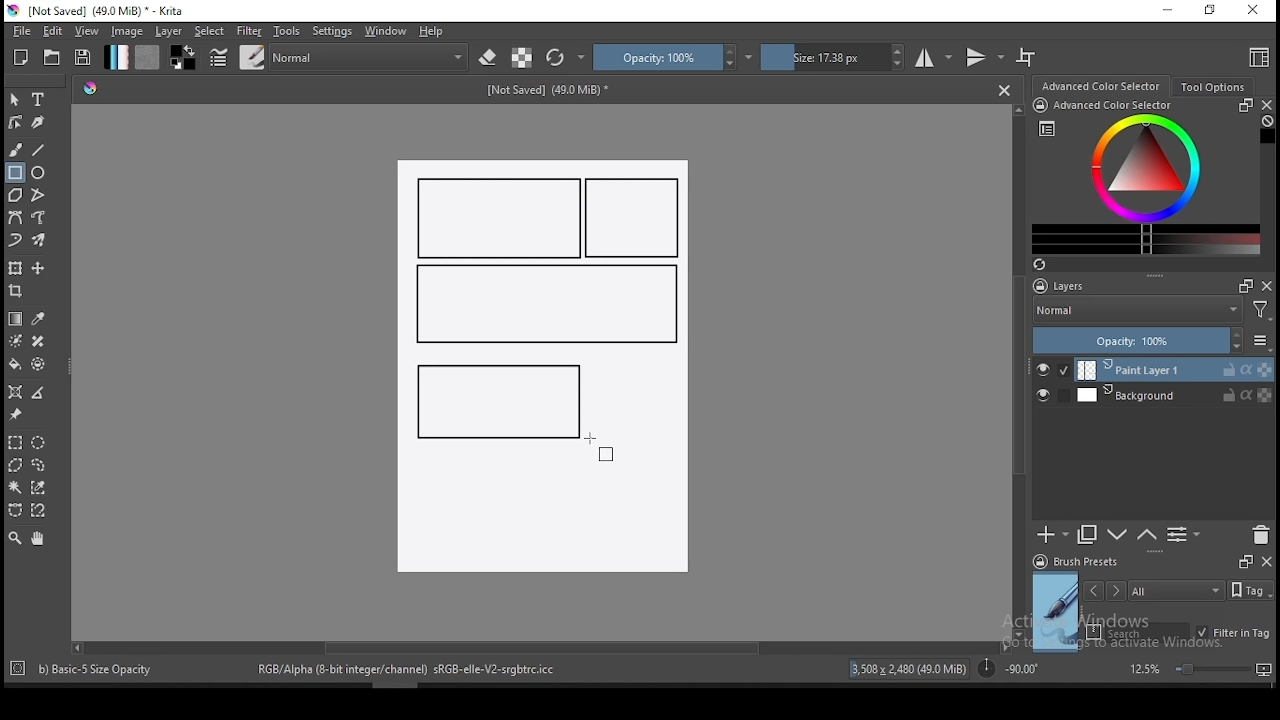  Describe the element at coordinates (1048, 397) in the screenshot. I see `layer visibility on/off` at that location.